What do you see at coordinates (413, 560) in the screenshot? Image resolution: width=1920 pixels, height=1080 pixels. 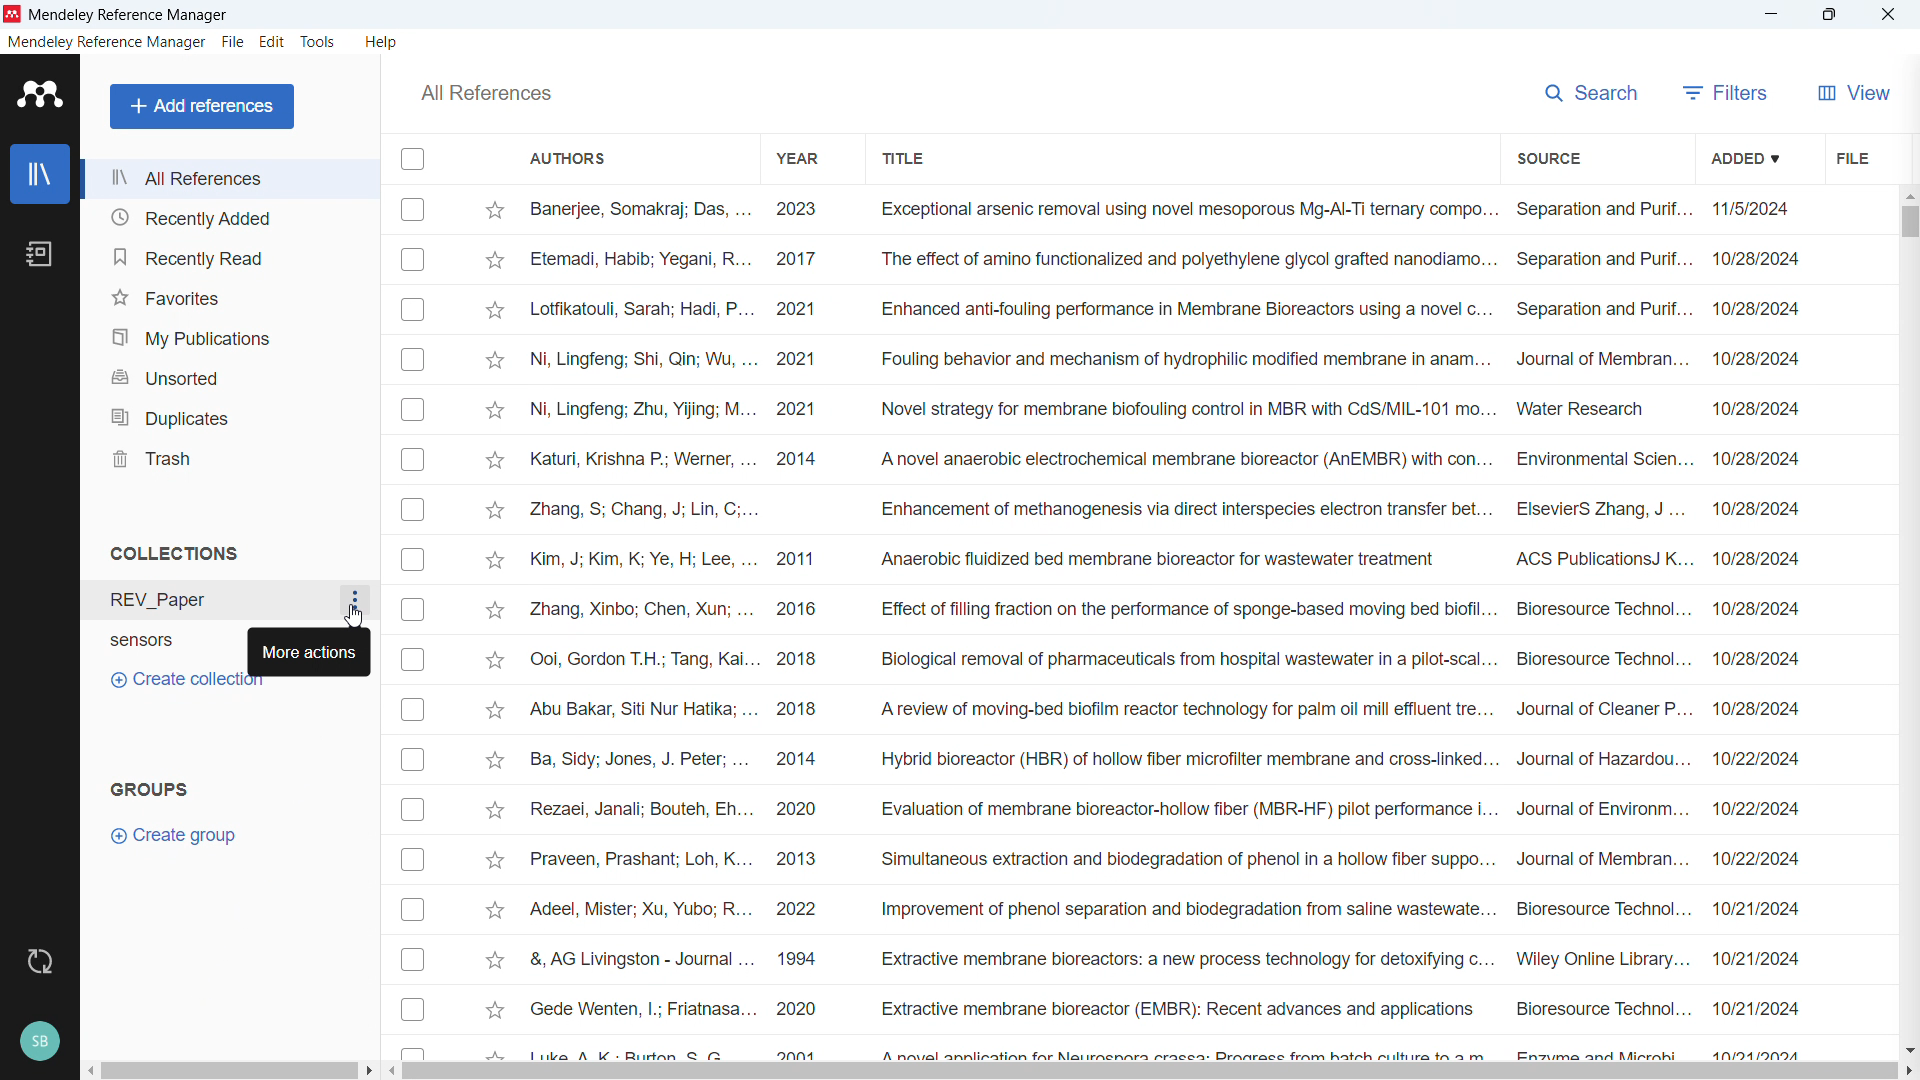 I see `Select respective publication` at bounding box center [413, 560].